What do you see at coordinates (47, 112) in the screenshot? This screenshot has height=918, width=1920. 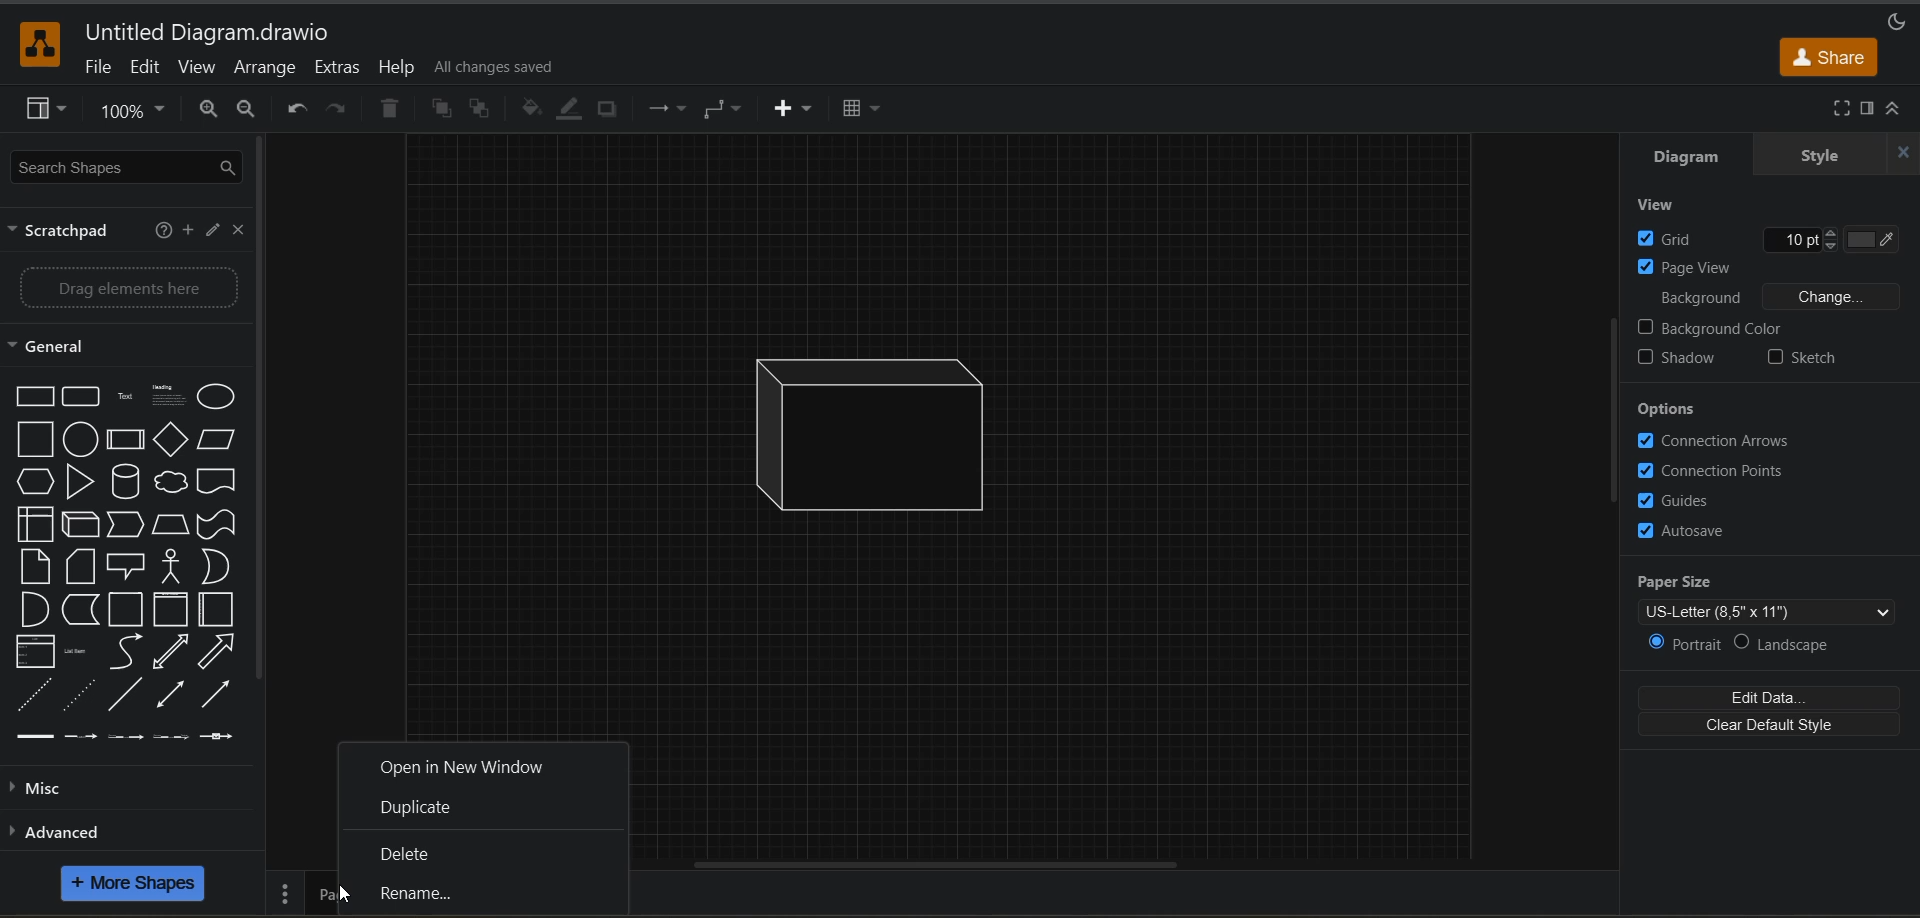 I see `view` at bounding box center [47, 112].